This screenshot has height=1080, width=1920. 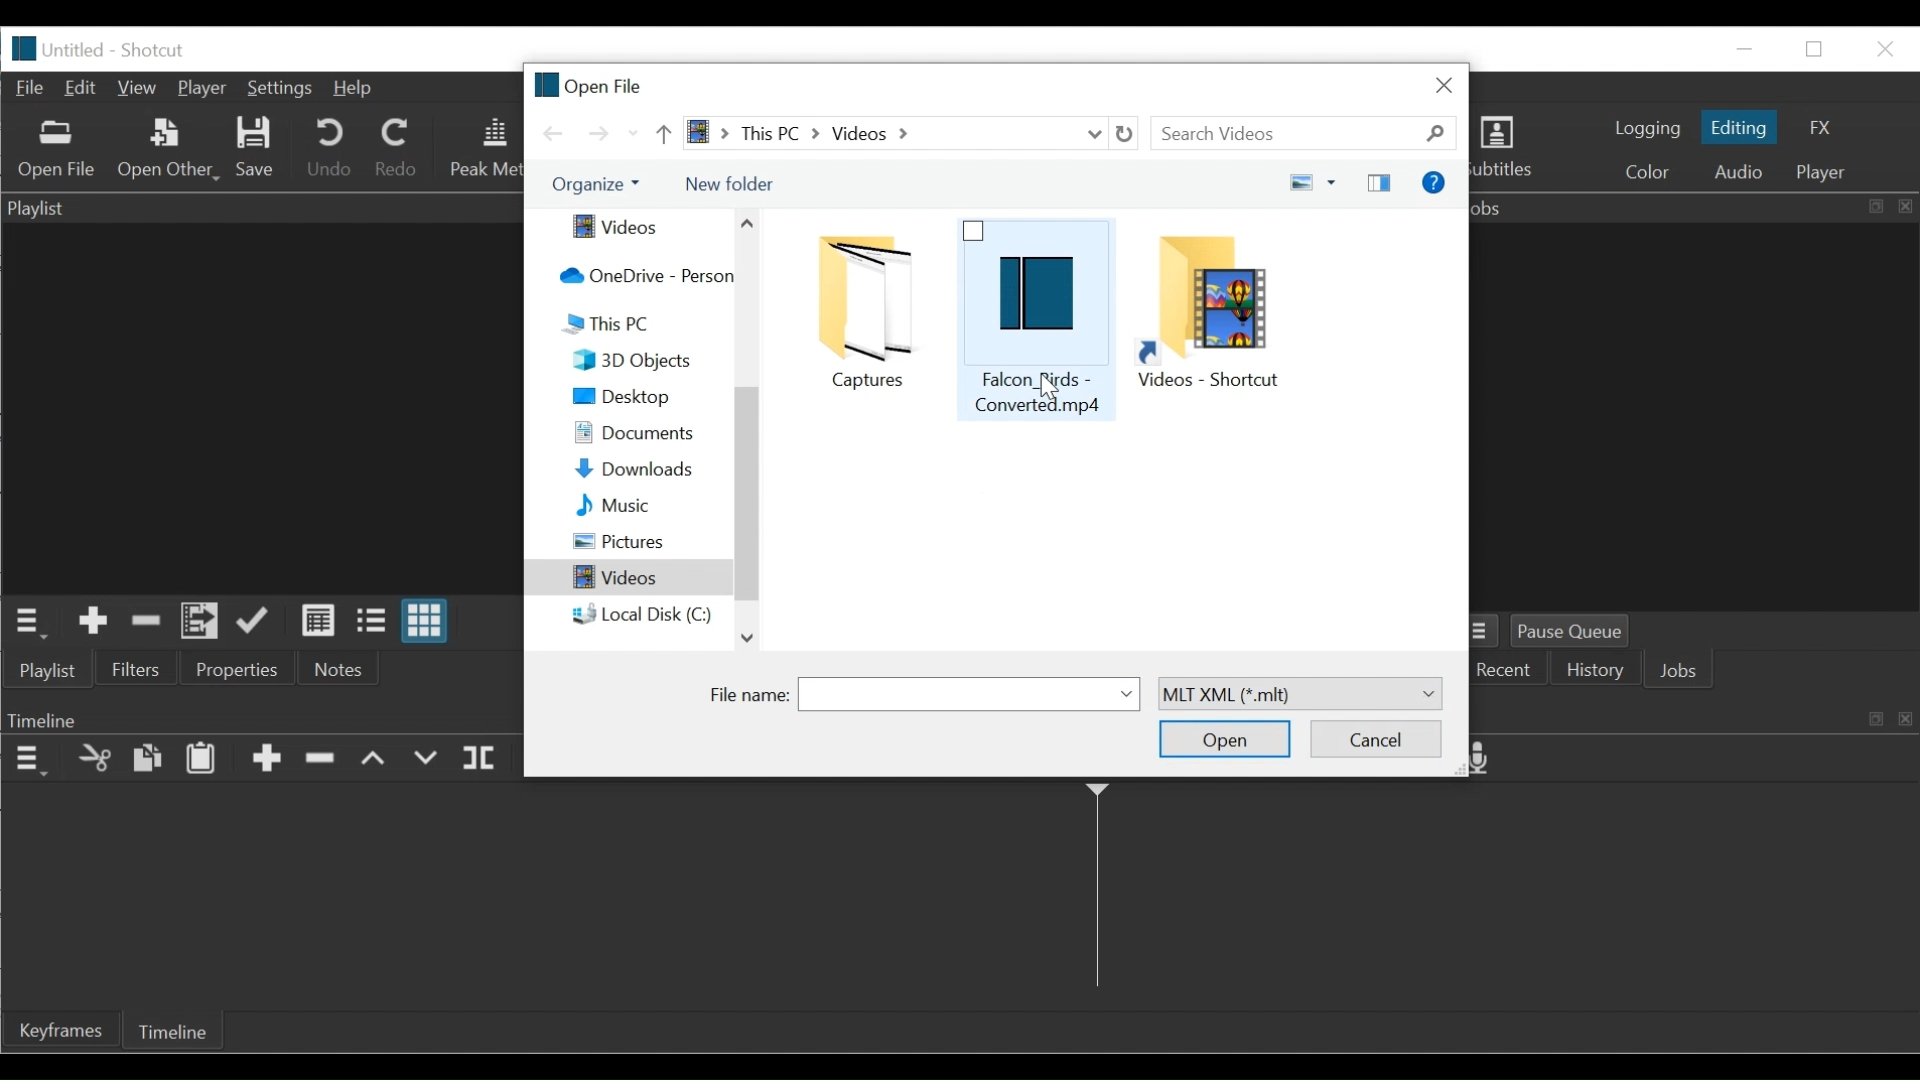 I want to click on 3D Objects, so click(x=649, y=360).